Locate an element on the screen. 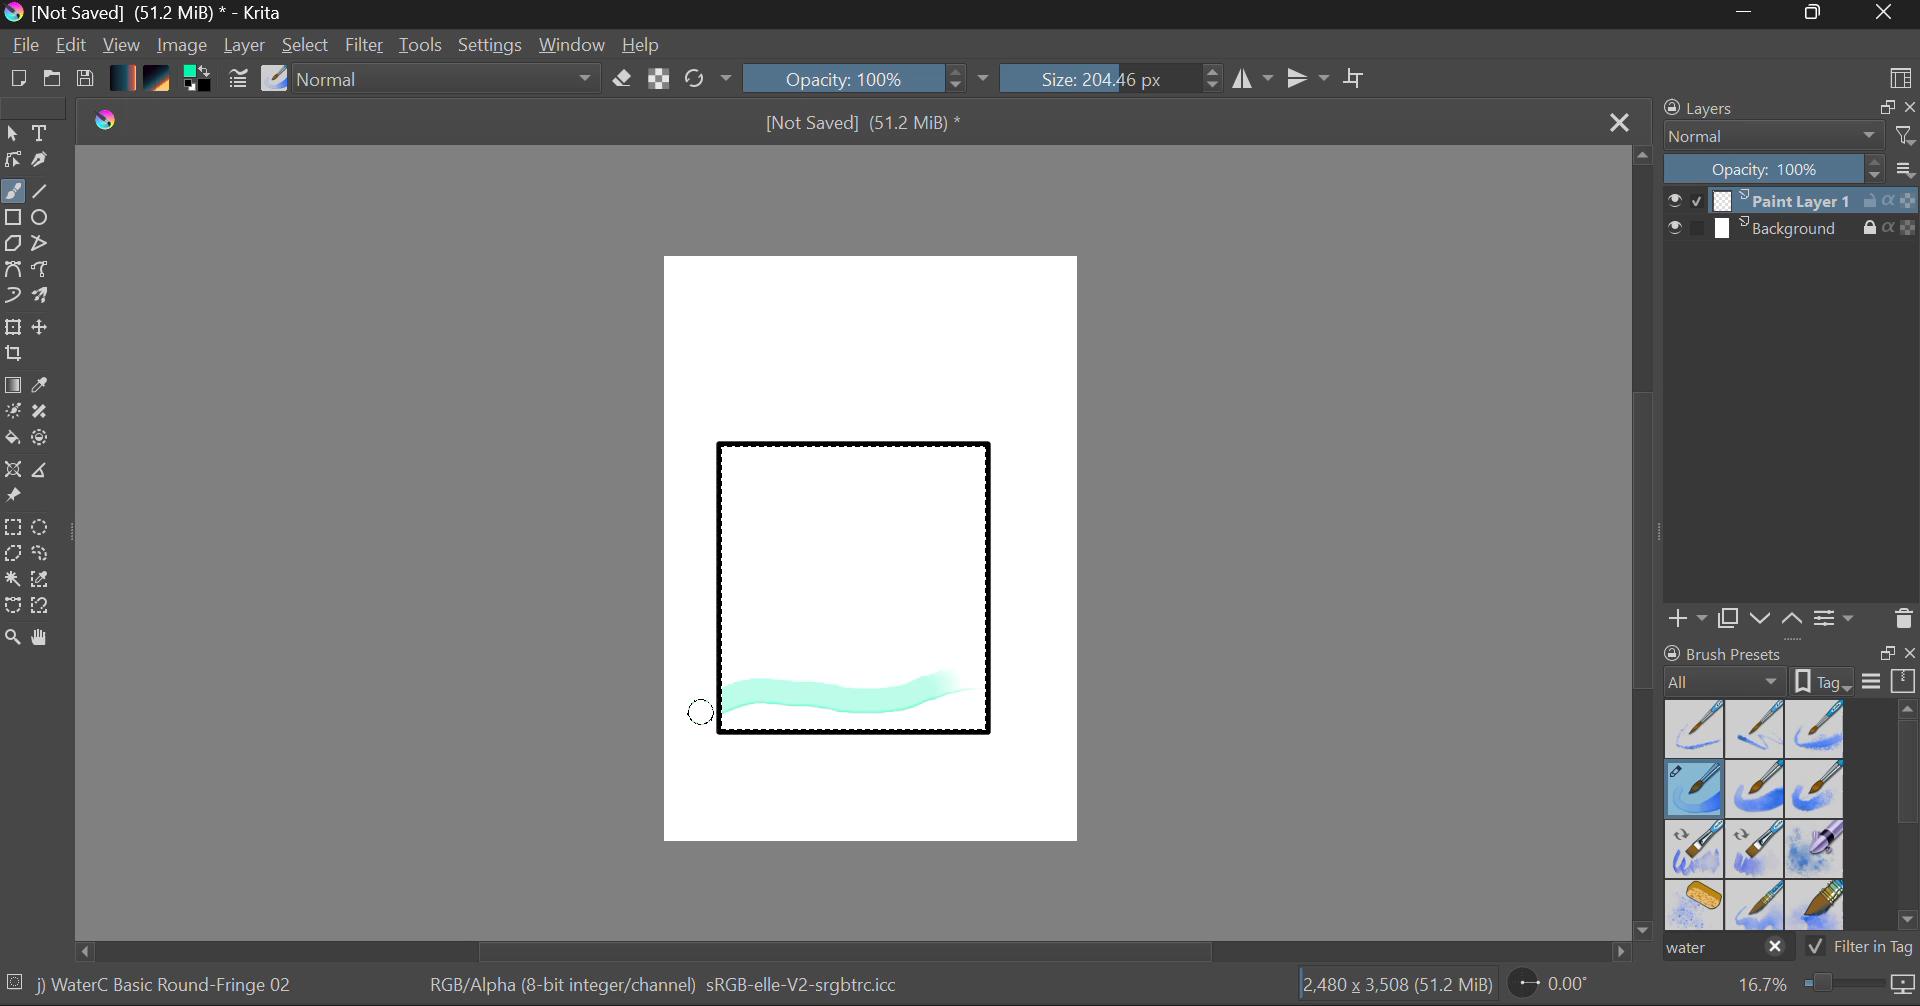 This screenshot has width=1920, height=1006. Move Layer is located at coordinates (42, 327).